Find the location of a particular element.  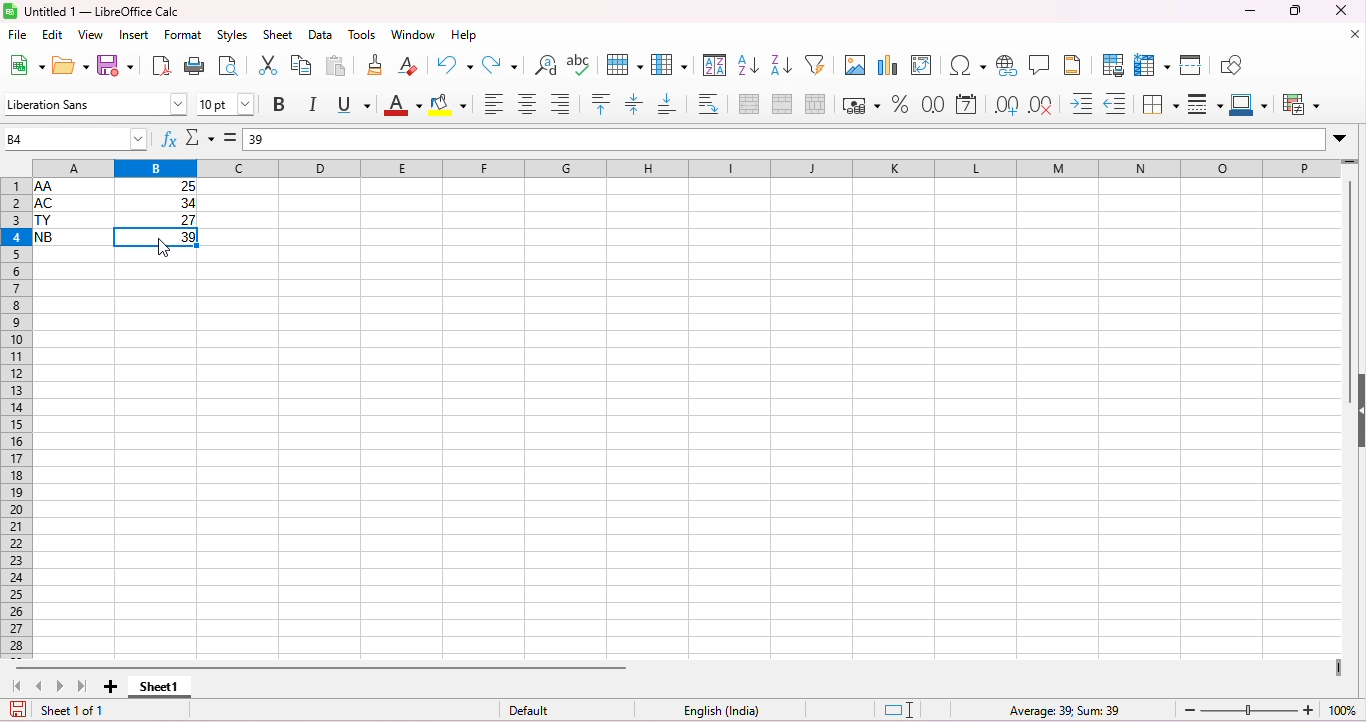

default is located at coordinates (536, 711).